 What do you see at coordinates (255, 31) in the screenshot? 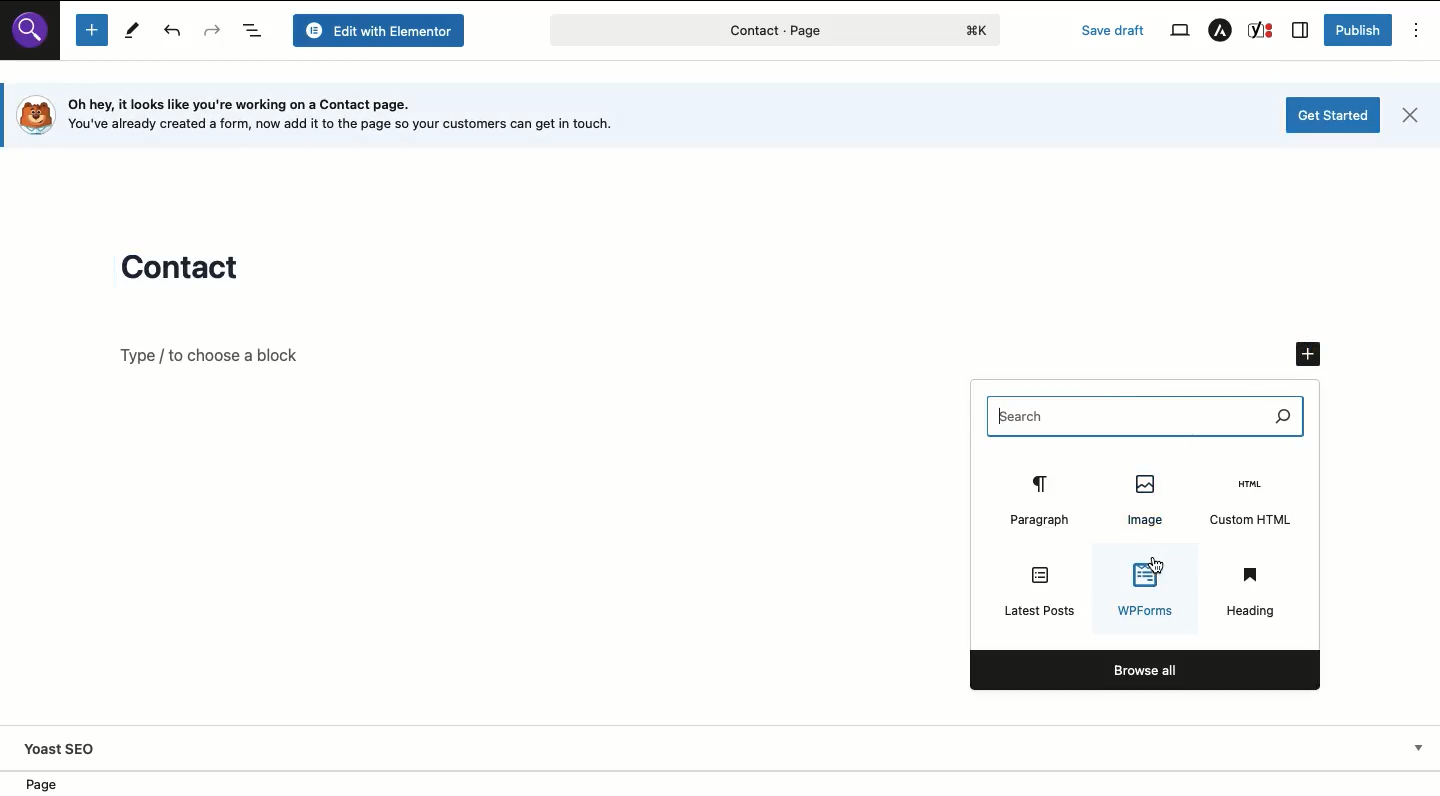
I see `Document overview` at bounding box center [255, 31].